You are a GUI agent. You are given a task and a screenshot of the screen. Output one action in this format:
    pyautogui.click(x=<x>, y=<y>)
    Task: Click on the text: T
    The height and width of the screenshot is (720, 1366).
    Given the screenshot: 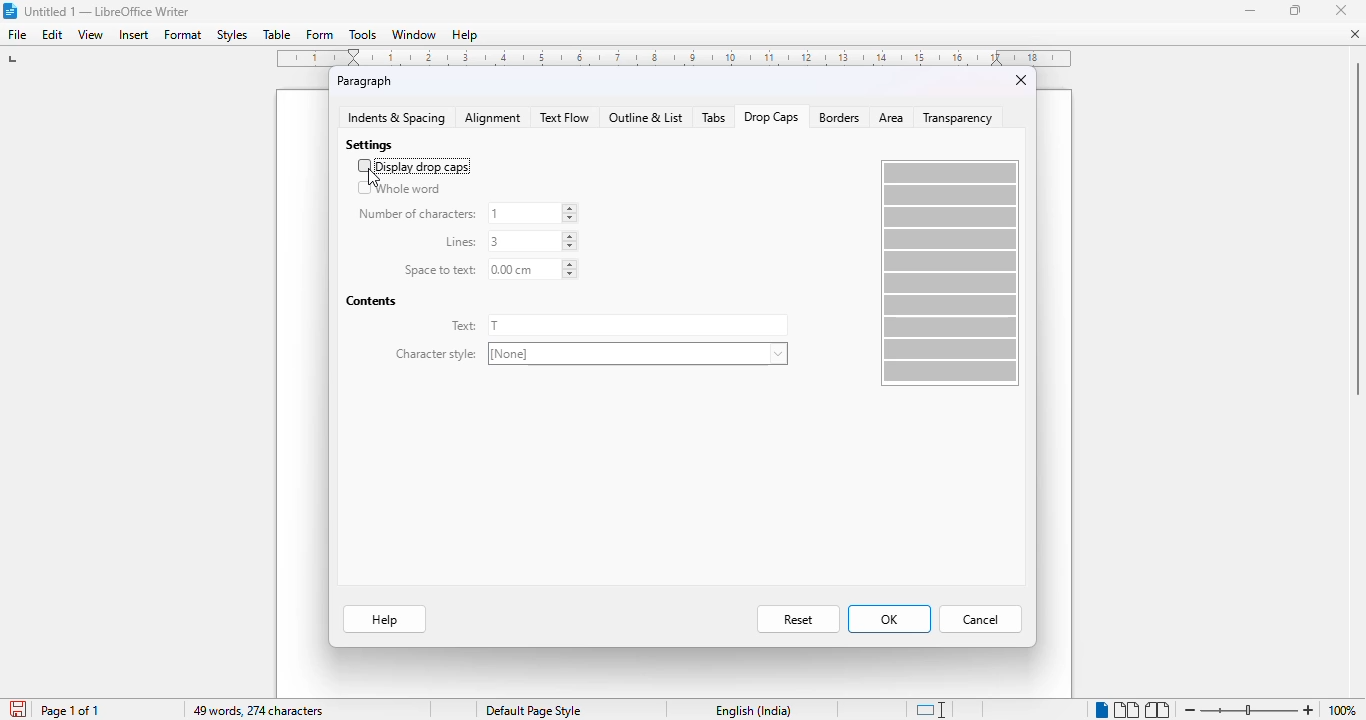 What is the action you would take?
    pyautogui.click(x=616, y=326)
    